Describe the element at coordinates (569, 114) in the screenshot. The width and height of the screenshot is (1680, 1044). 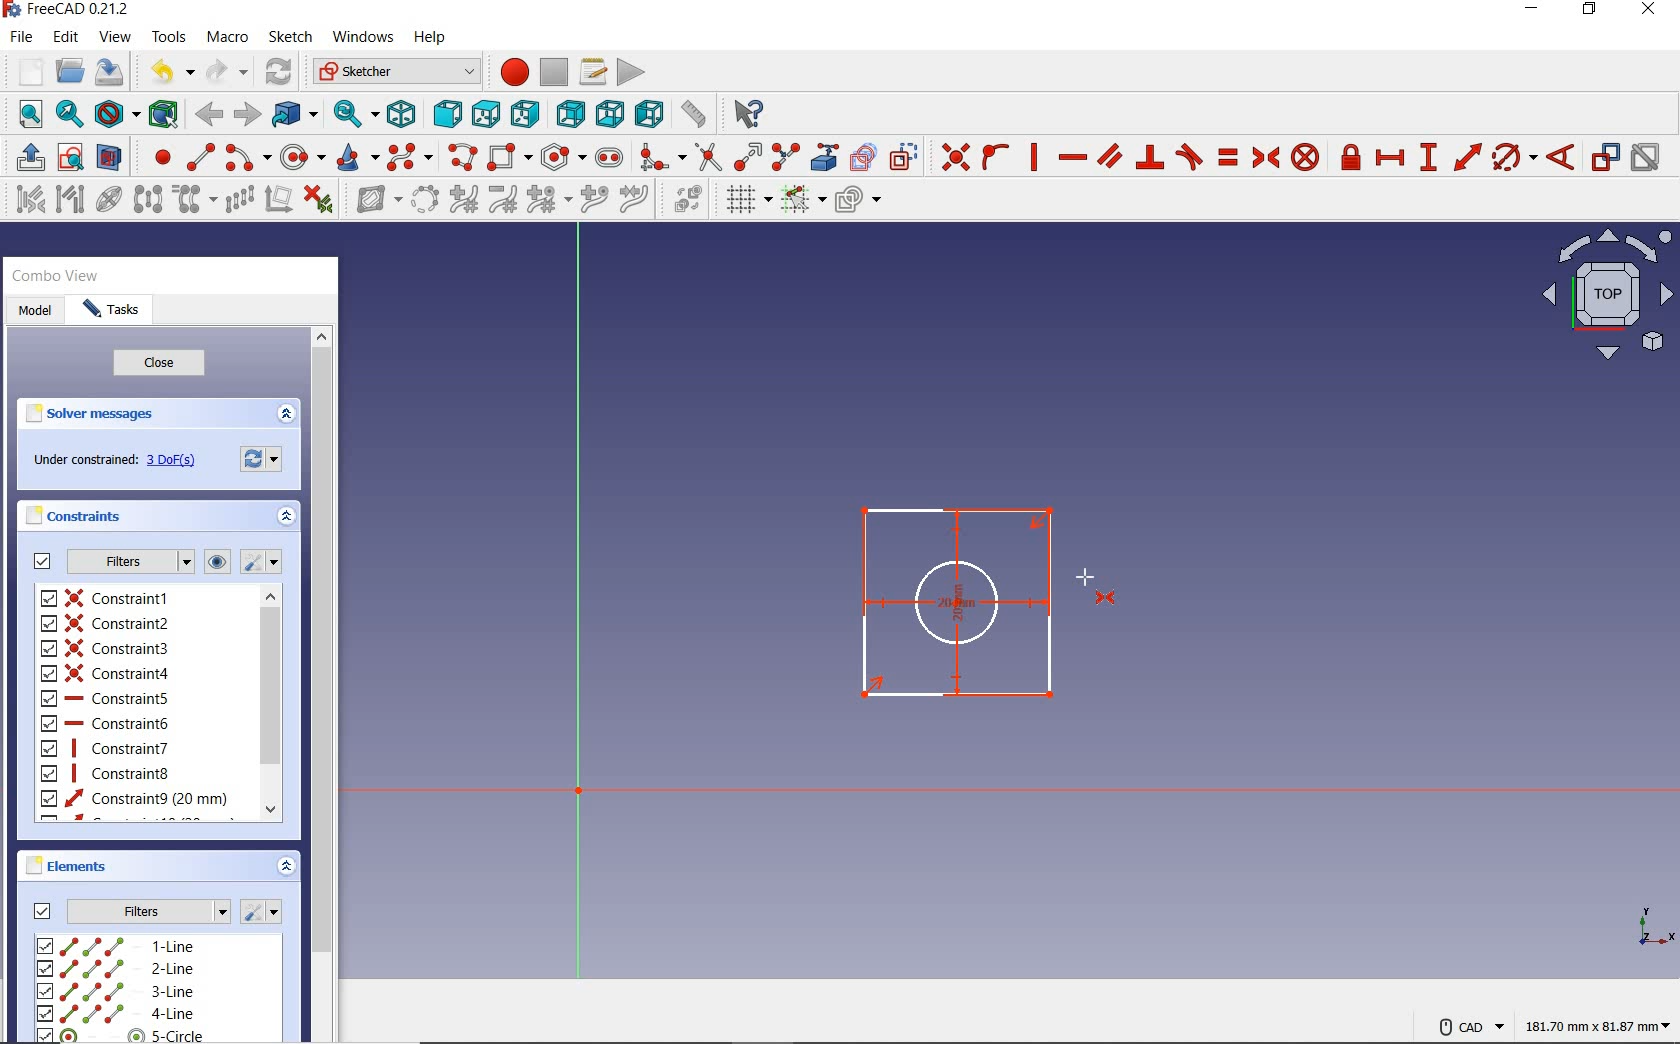
I see `rear` at that location.